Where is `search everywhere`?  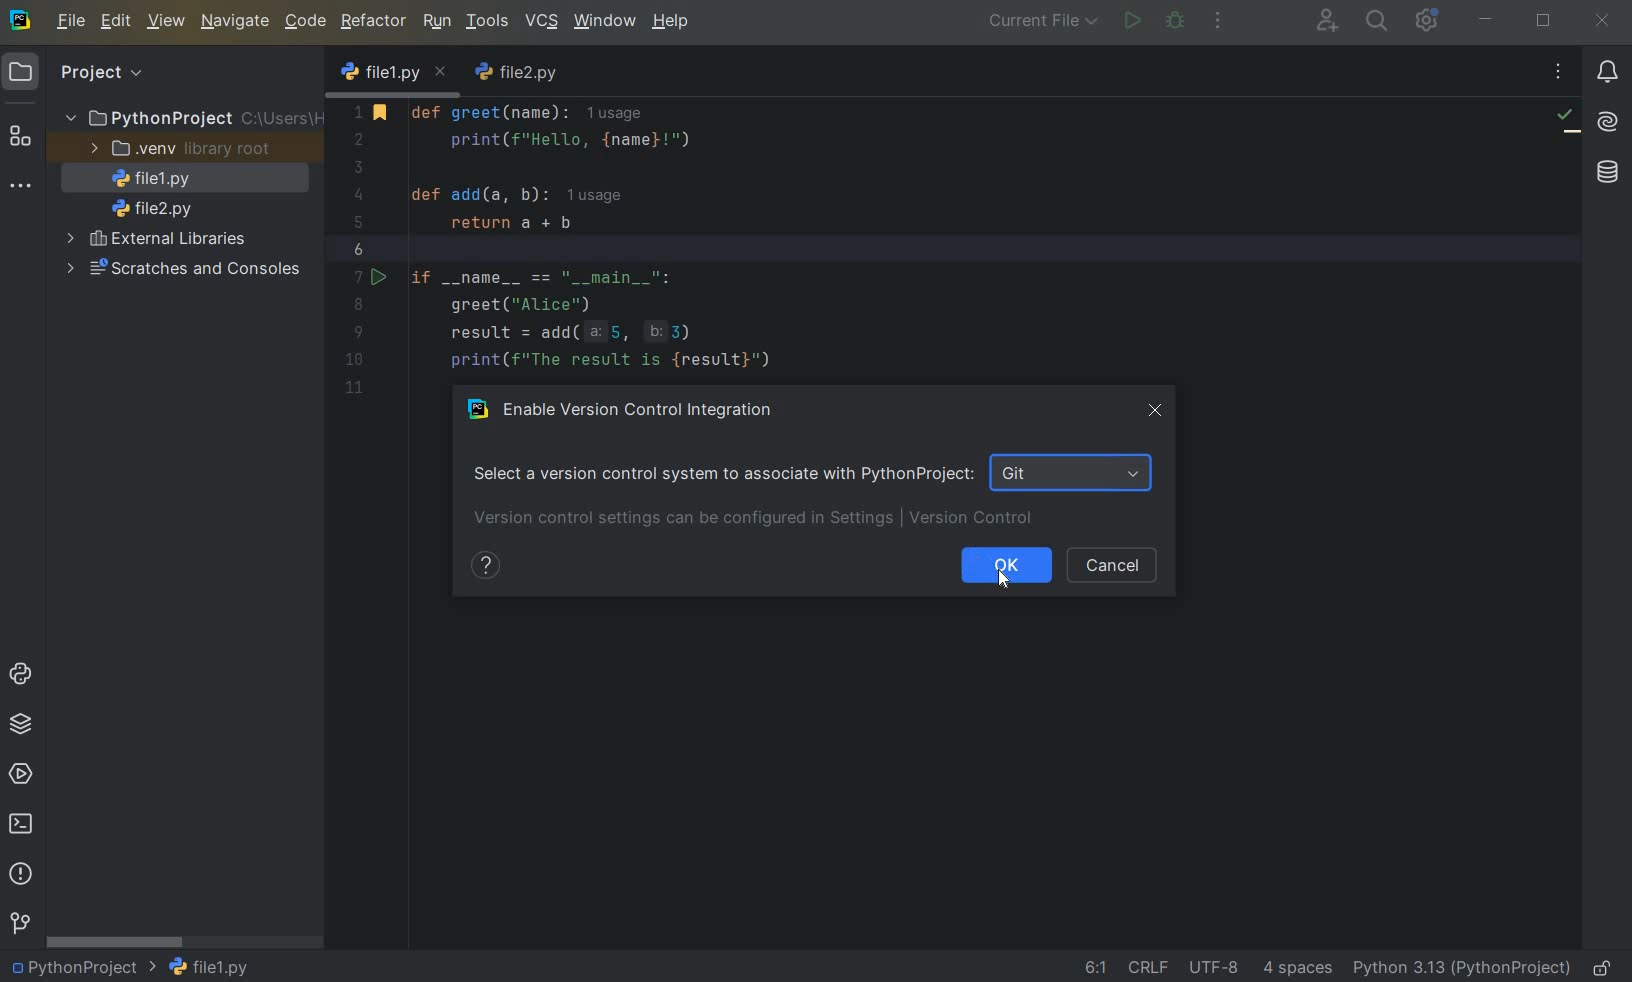 search everywhere is located at coordinates (1378, 20).